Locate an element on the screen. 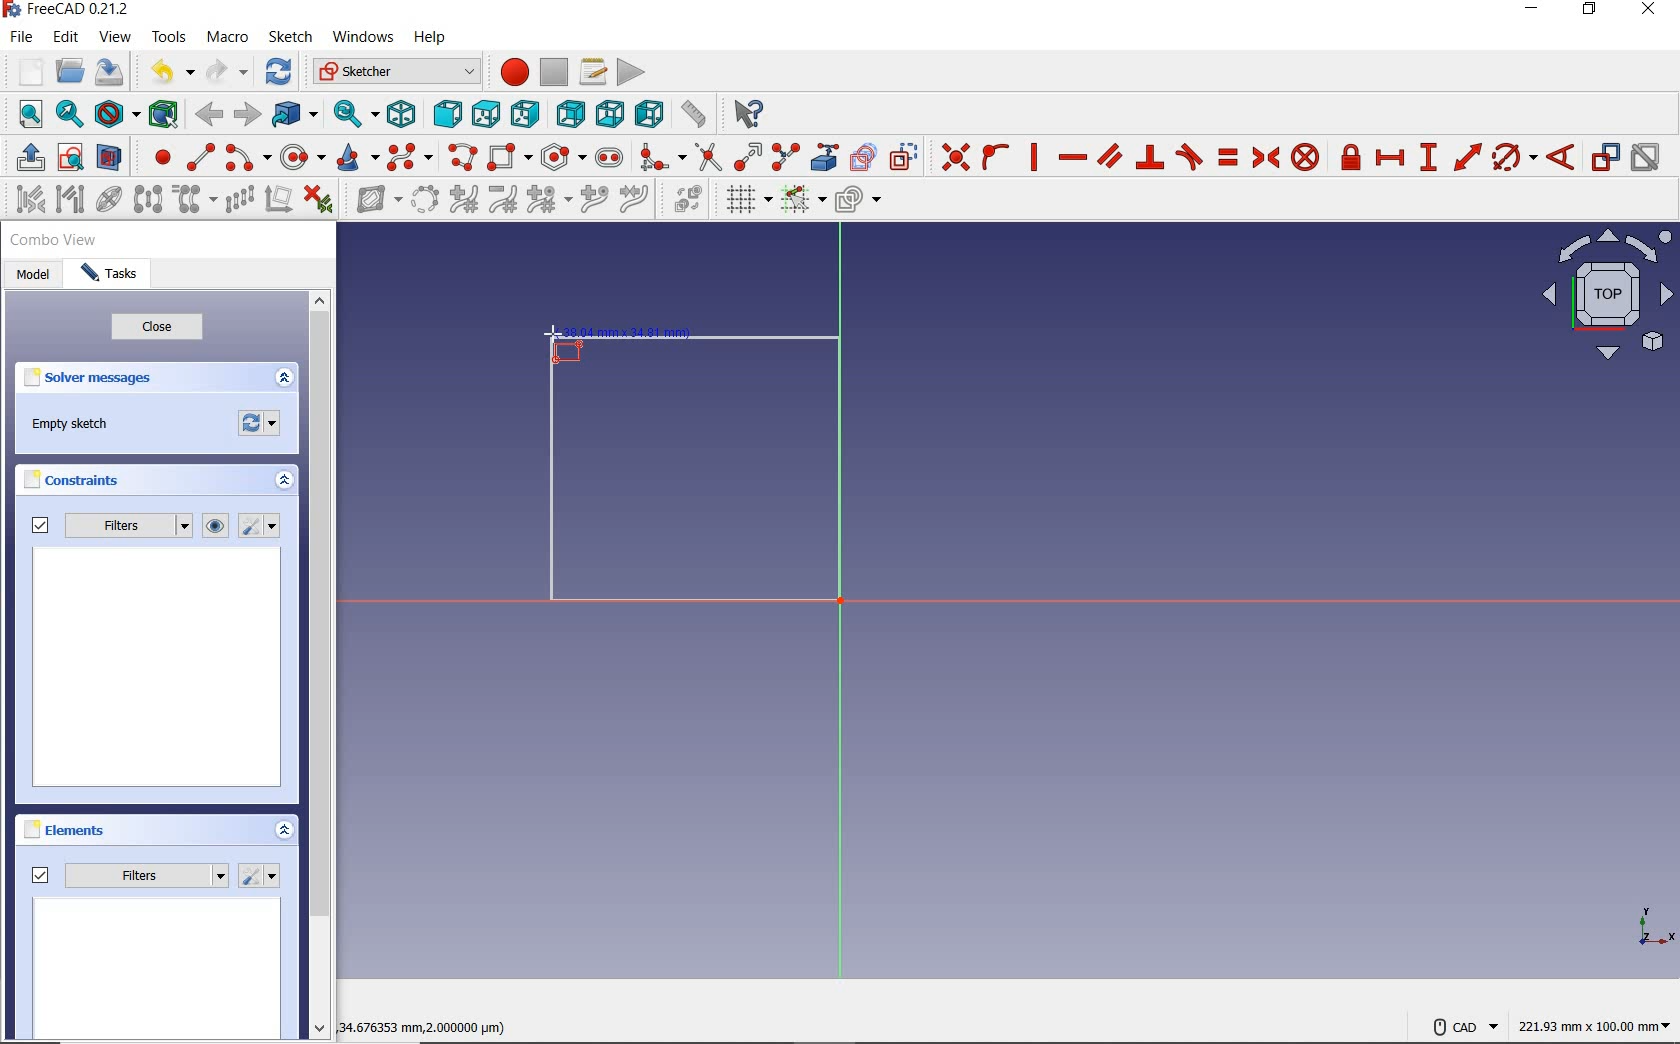 The image size is (1680, 1044). constrain horizontally is located at coordinates (1072, 158).